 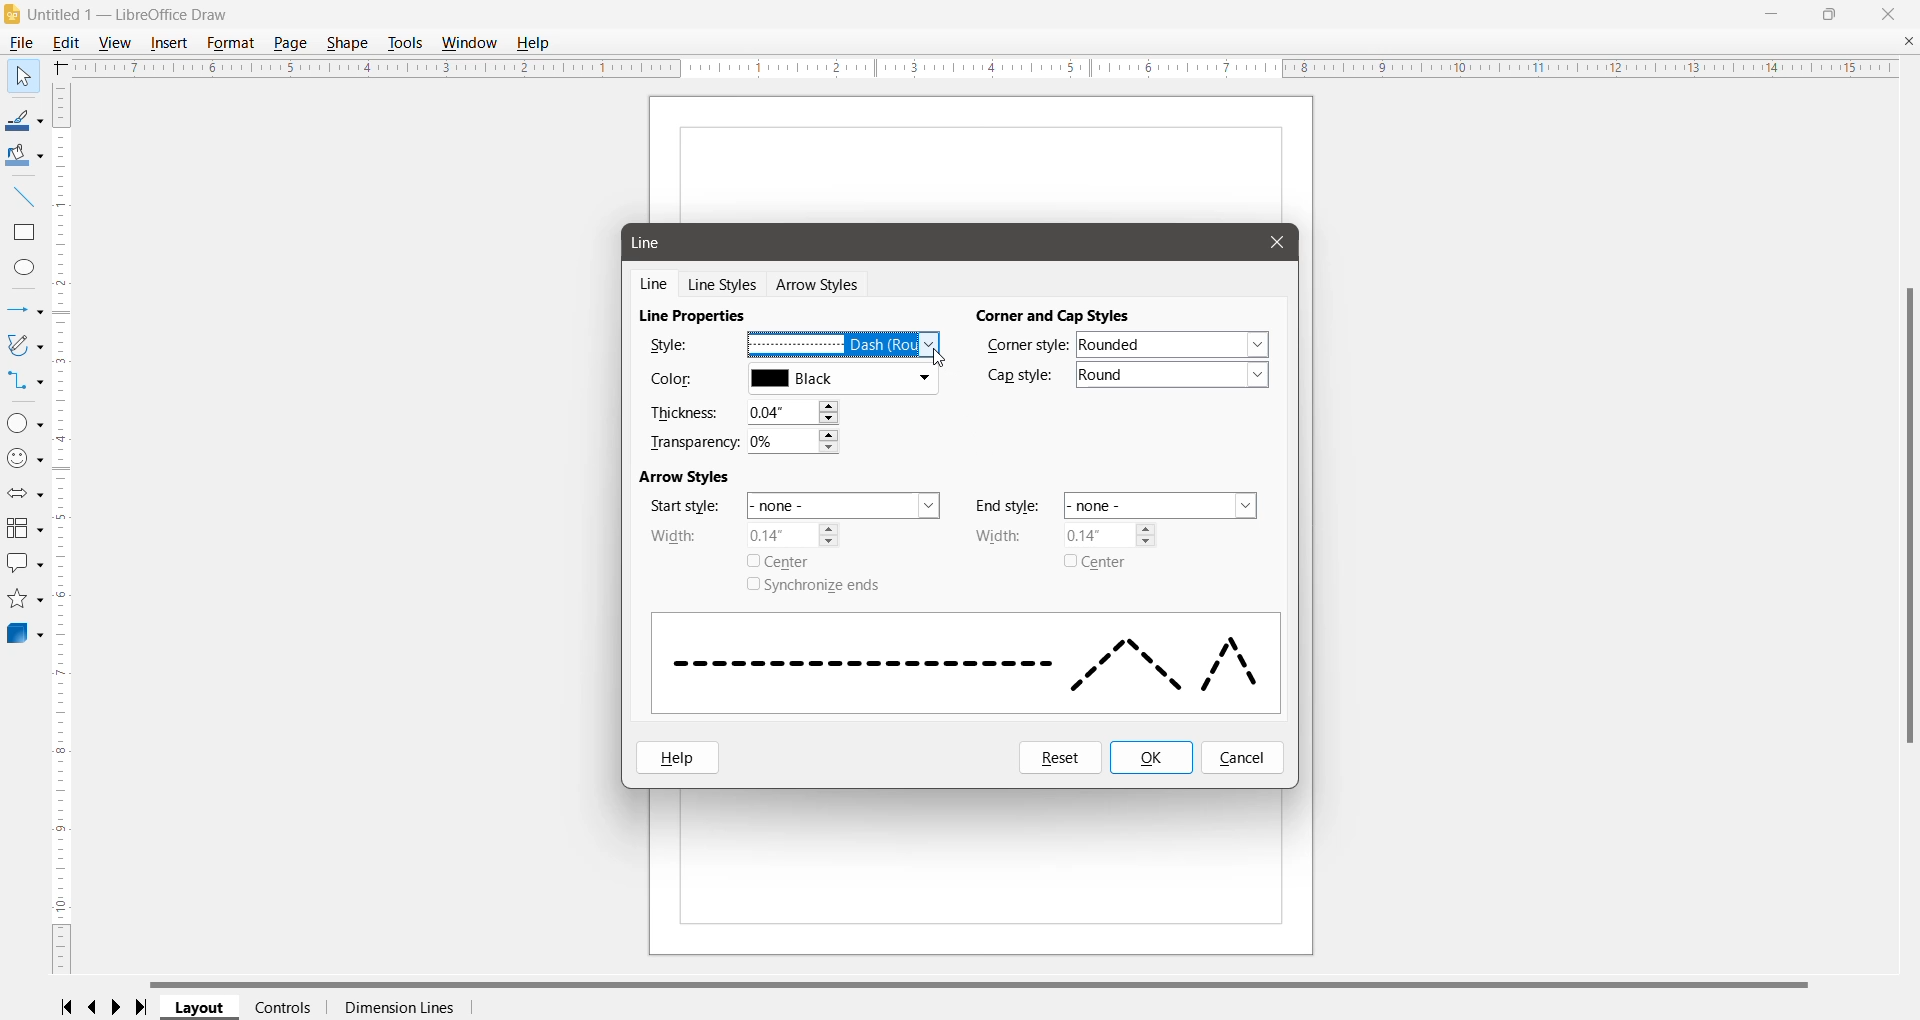 I want to click on Vertical Scroll Bar, so click(x=63, y=527).